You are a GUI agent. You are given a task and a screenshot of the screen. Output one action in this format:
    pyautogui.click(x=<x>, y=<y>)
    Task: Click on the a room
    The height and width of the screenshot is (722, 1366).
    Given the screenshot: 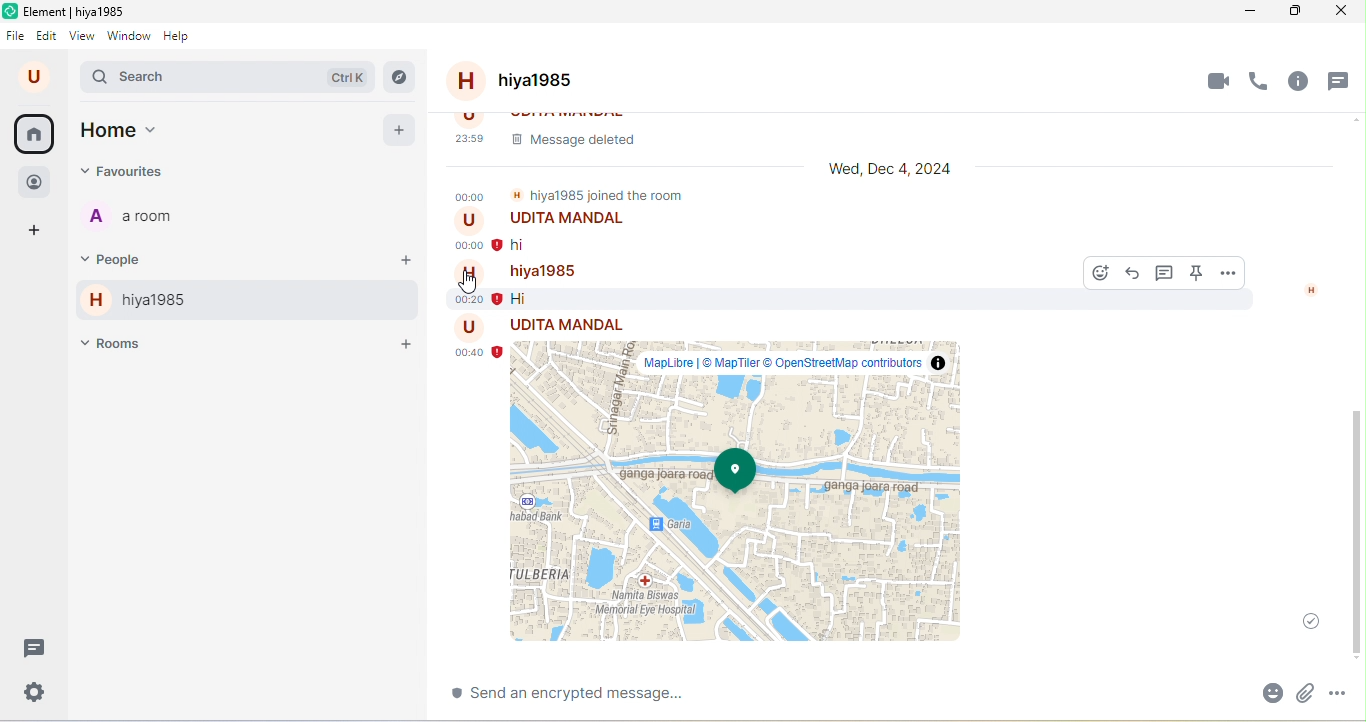 What is the action you would take?
    pyautogui.click(x=141, y=218)
    